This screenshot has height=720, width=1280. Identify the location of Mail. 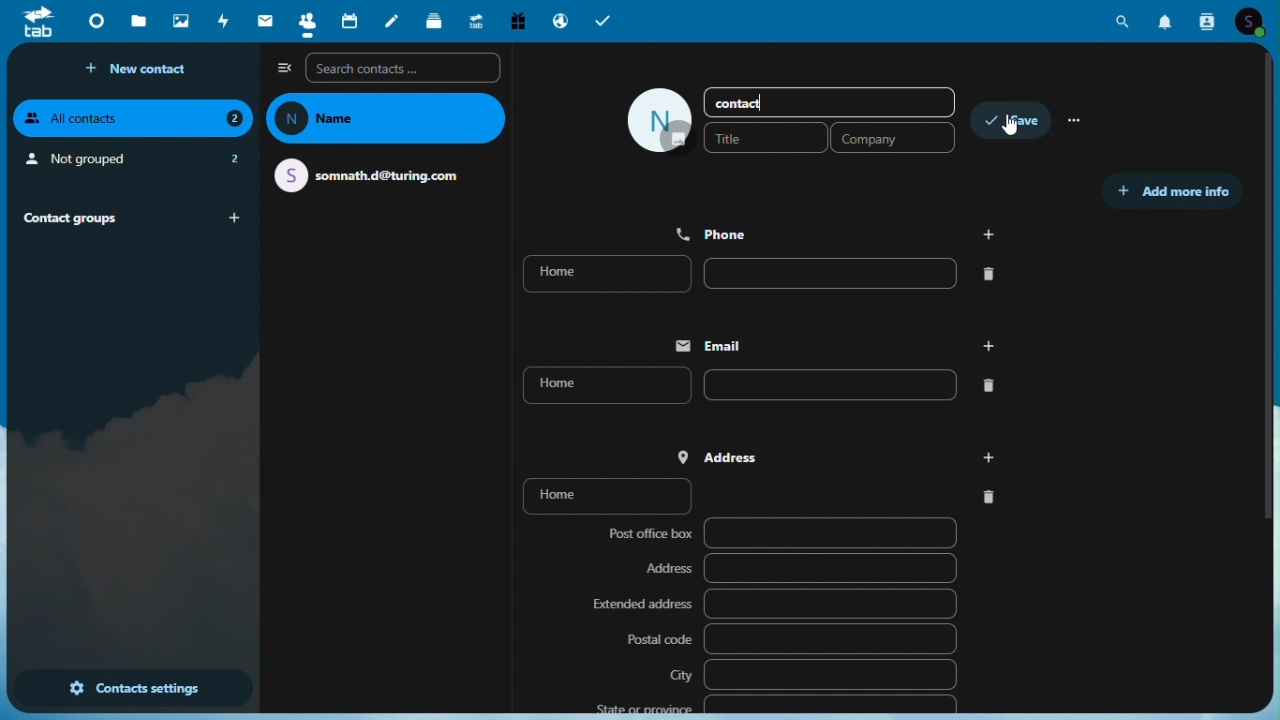
(261, 22).